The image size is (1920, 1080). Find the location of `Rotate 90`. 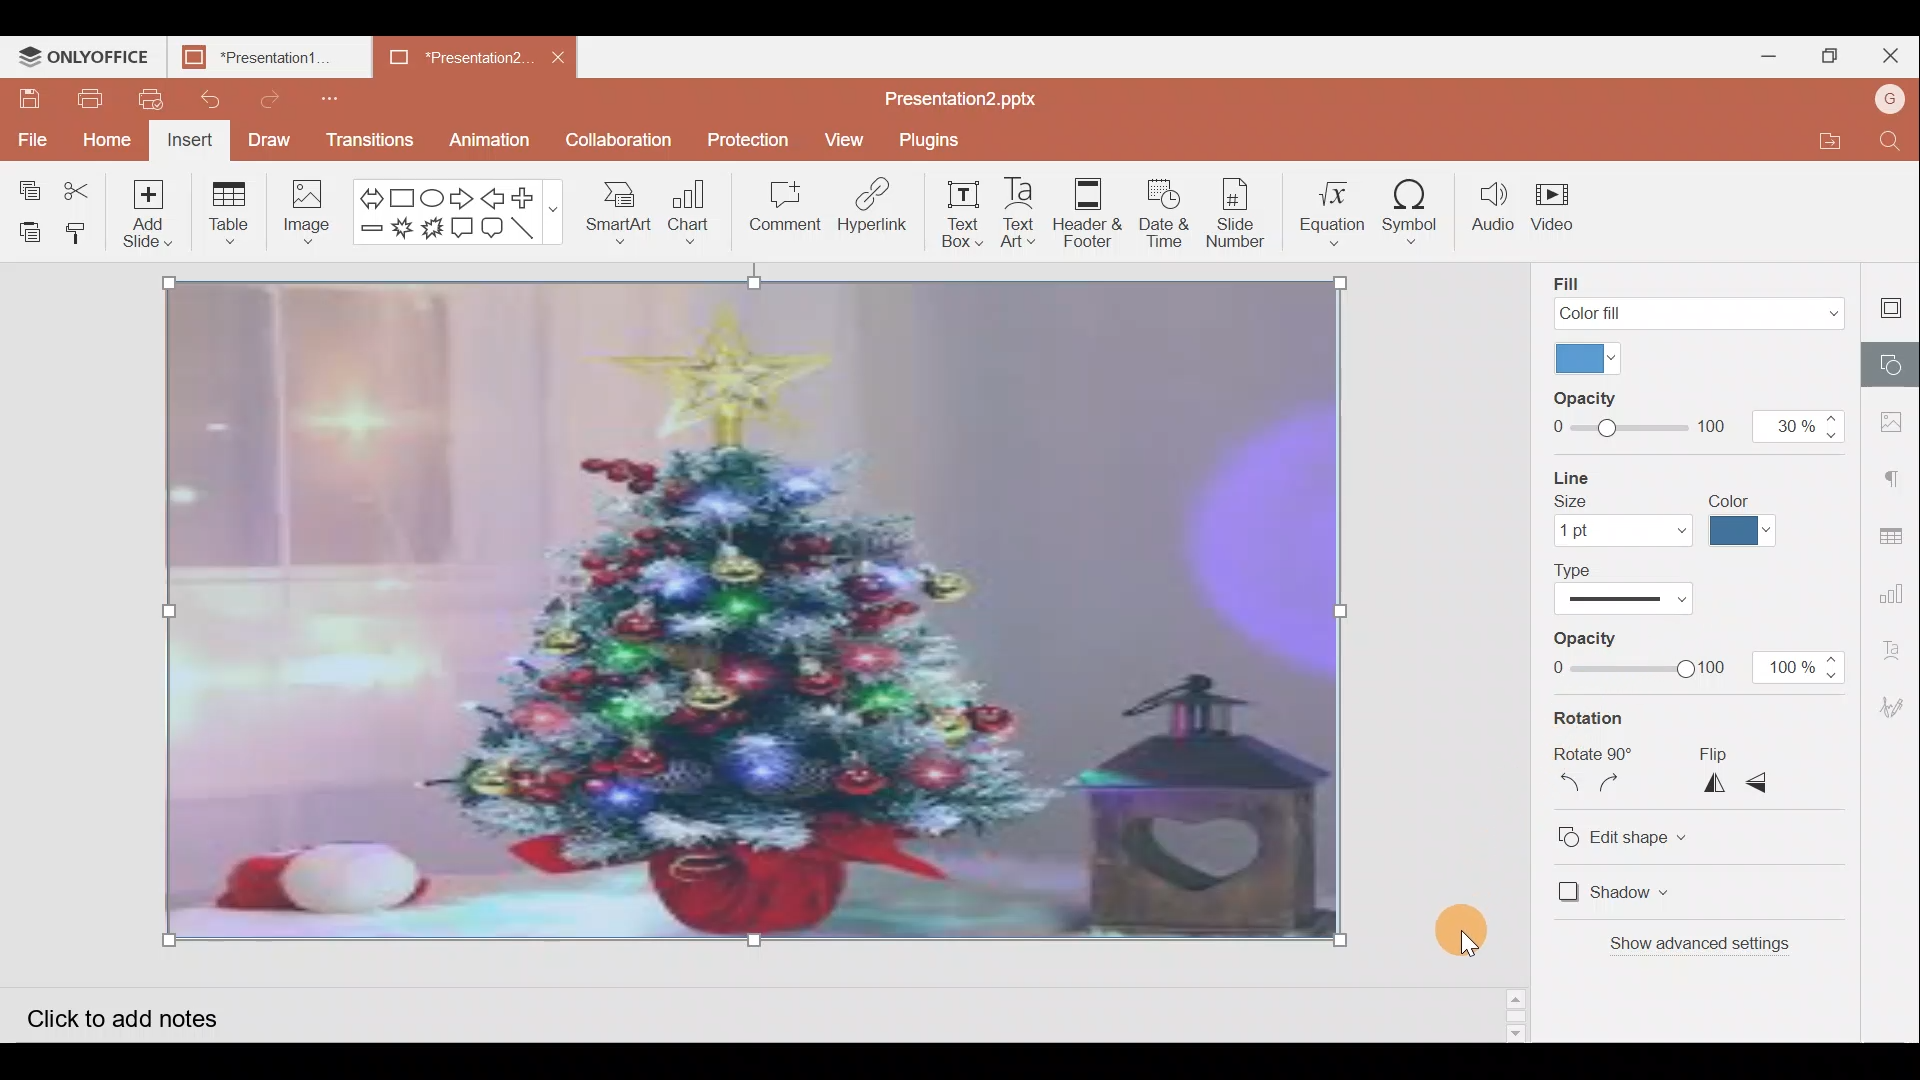

Rotate 90 is located at coordinates (1595, 754).